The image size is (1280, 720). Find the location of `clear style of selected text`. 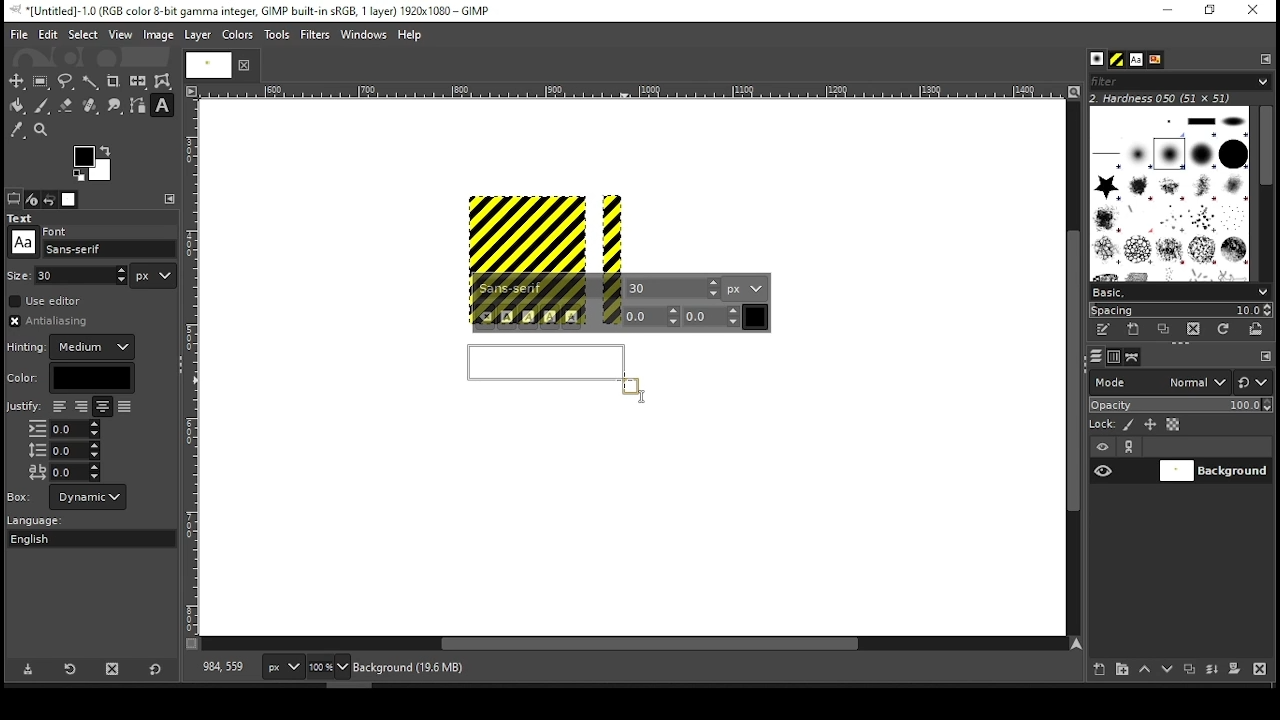

clear style of selected text is located at coordinates (486, 318).